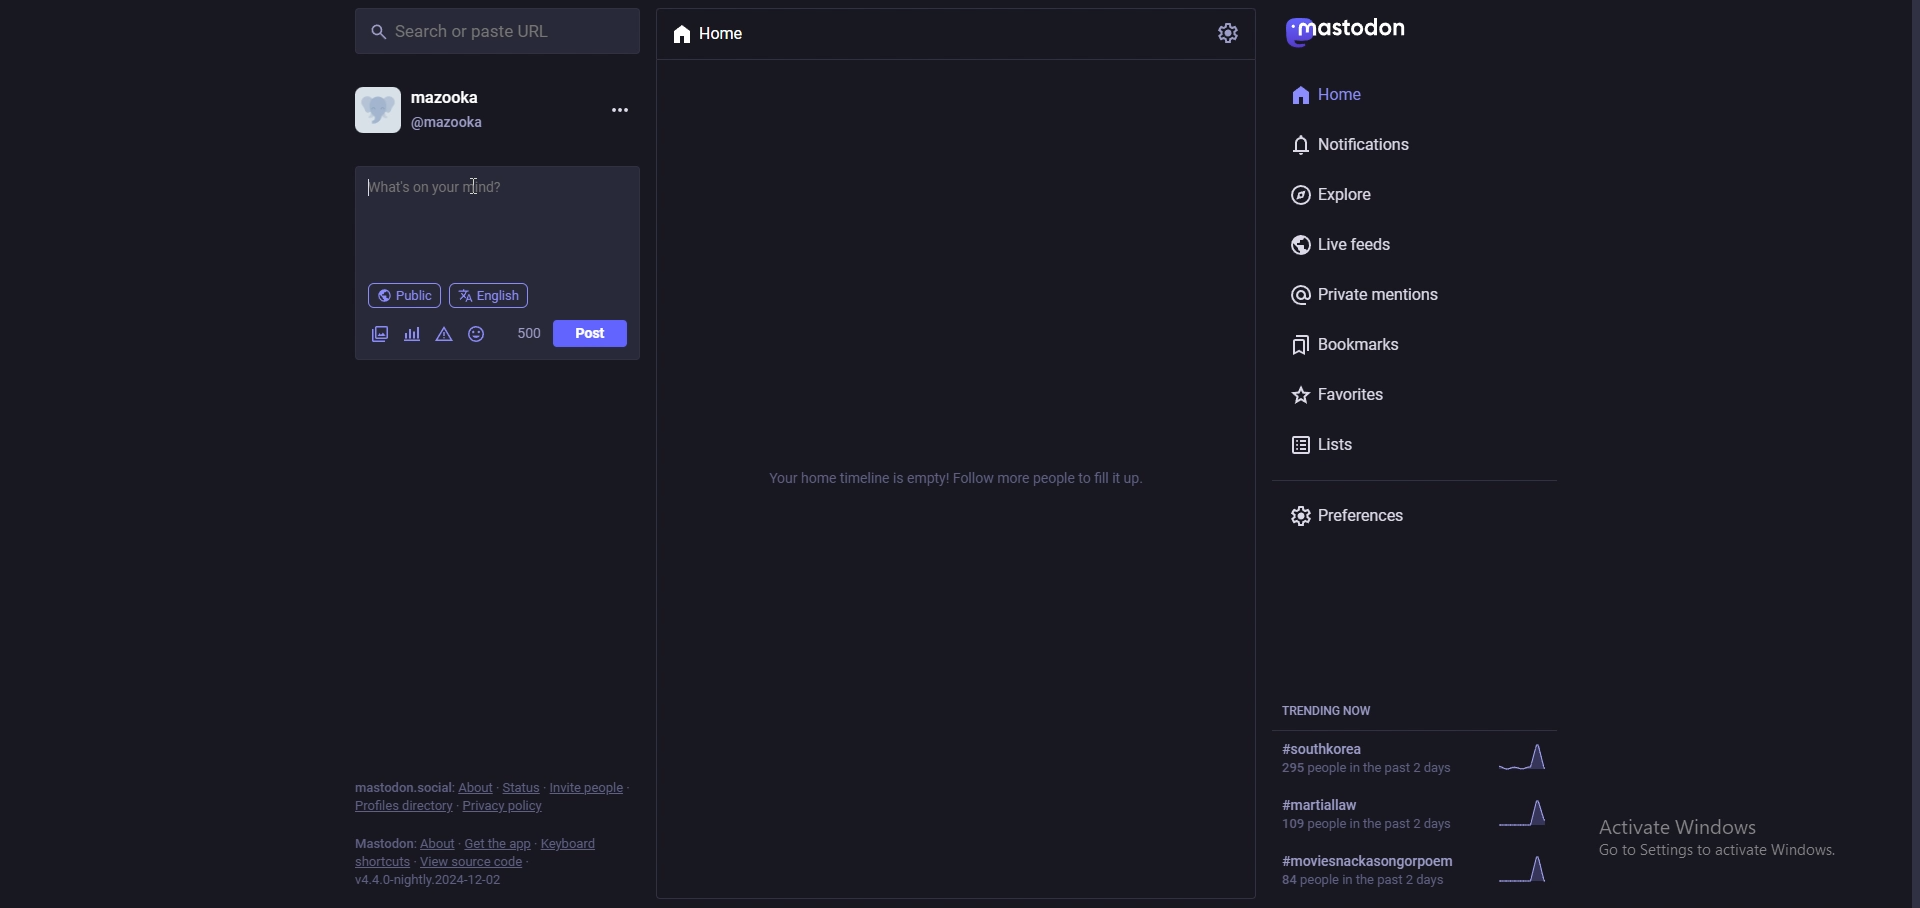  What do you see at coordinates (1355, 29) in the screenshot?
I see `mastodon` at bounding box center [1355, 29].